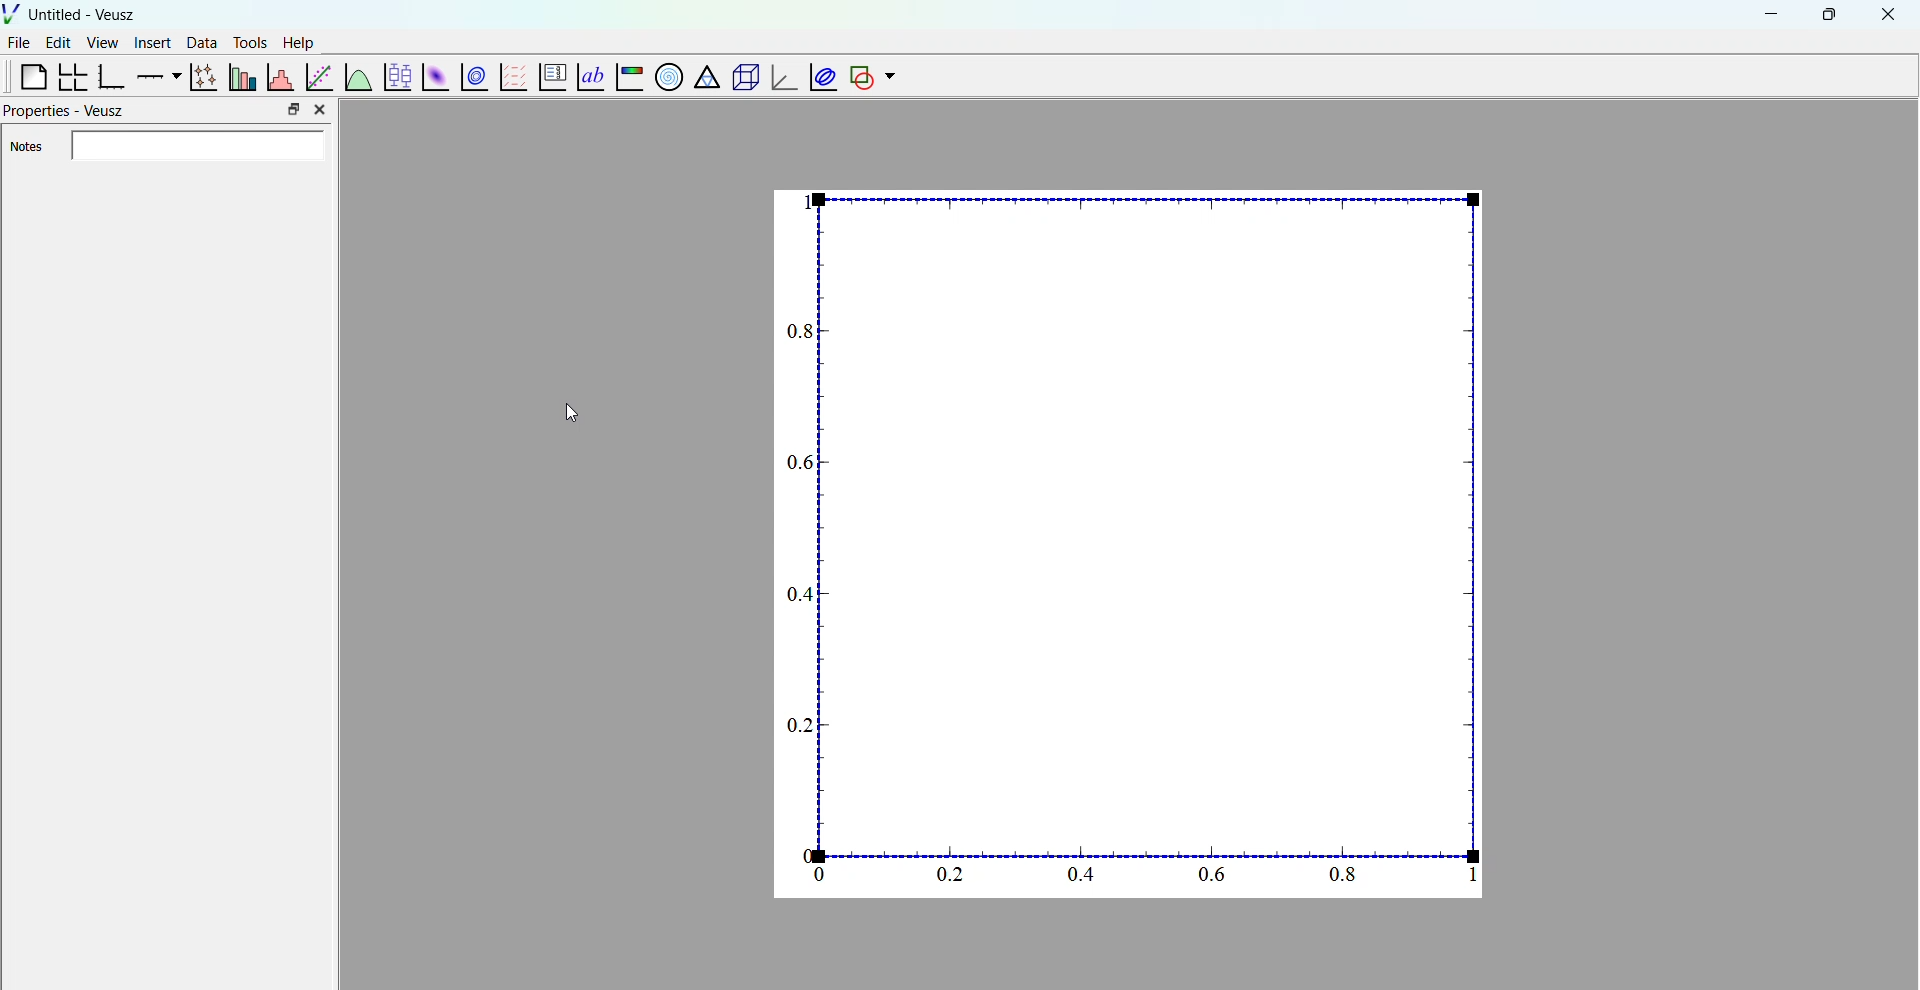  What do you see at coordinates (946, 873) in the screenshot?
I see `0.2` at bounding box center [946, 873].